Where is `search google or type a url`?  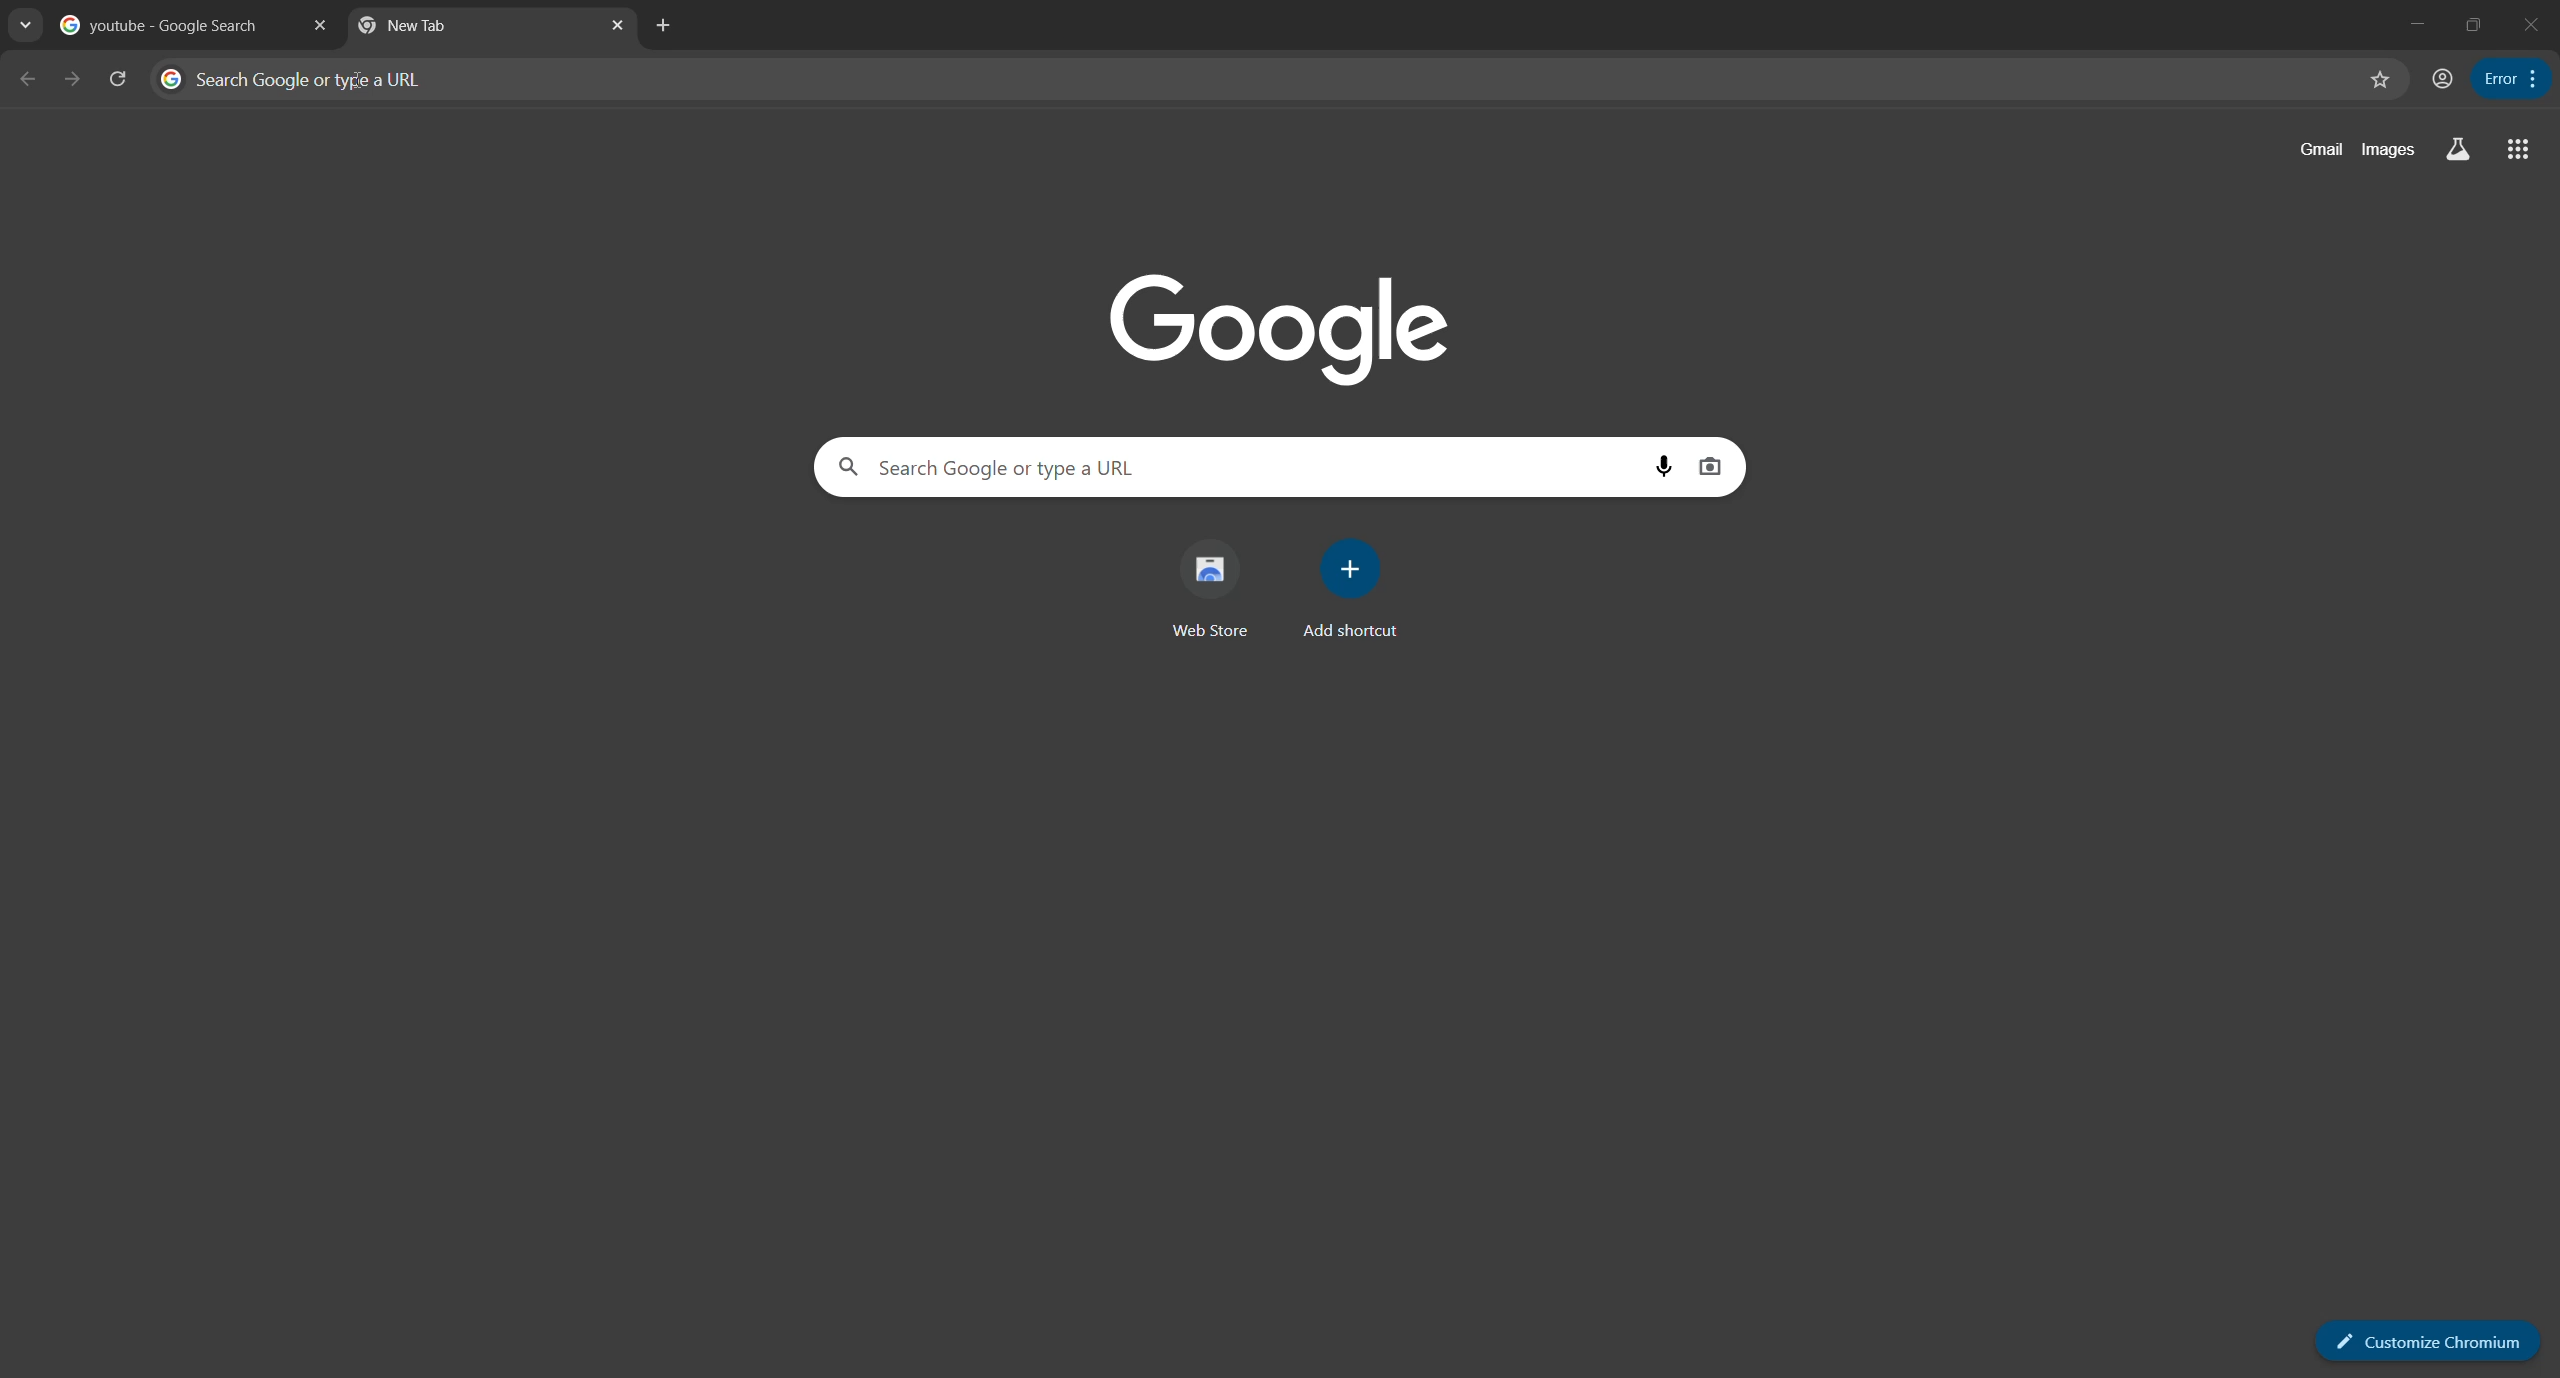 search google or type a url is located at coordinates (1228, 468).